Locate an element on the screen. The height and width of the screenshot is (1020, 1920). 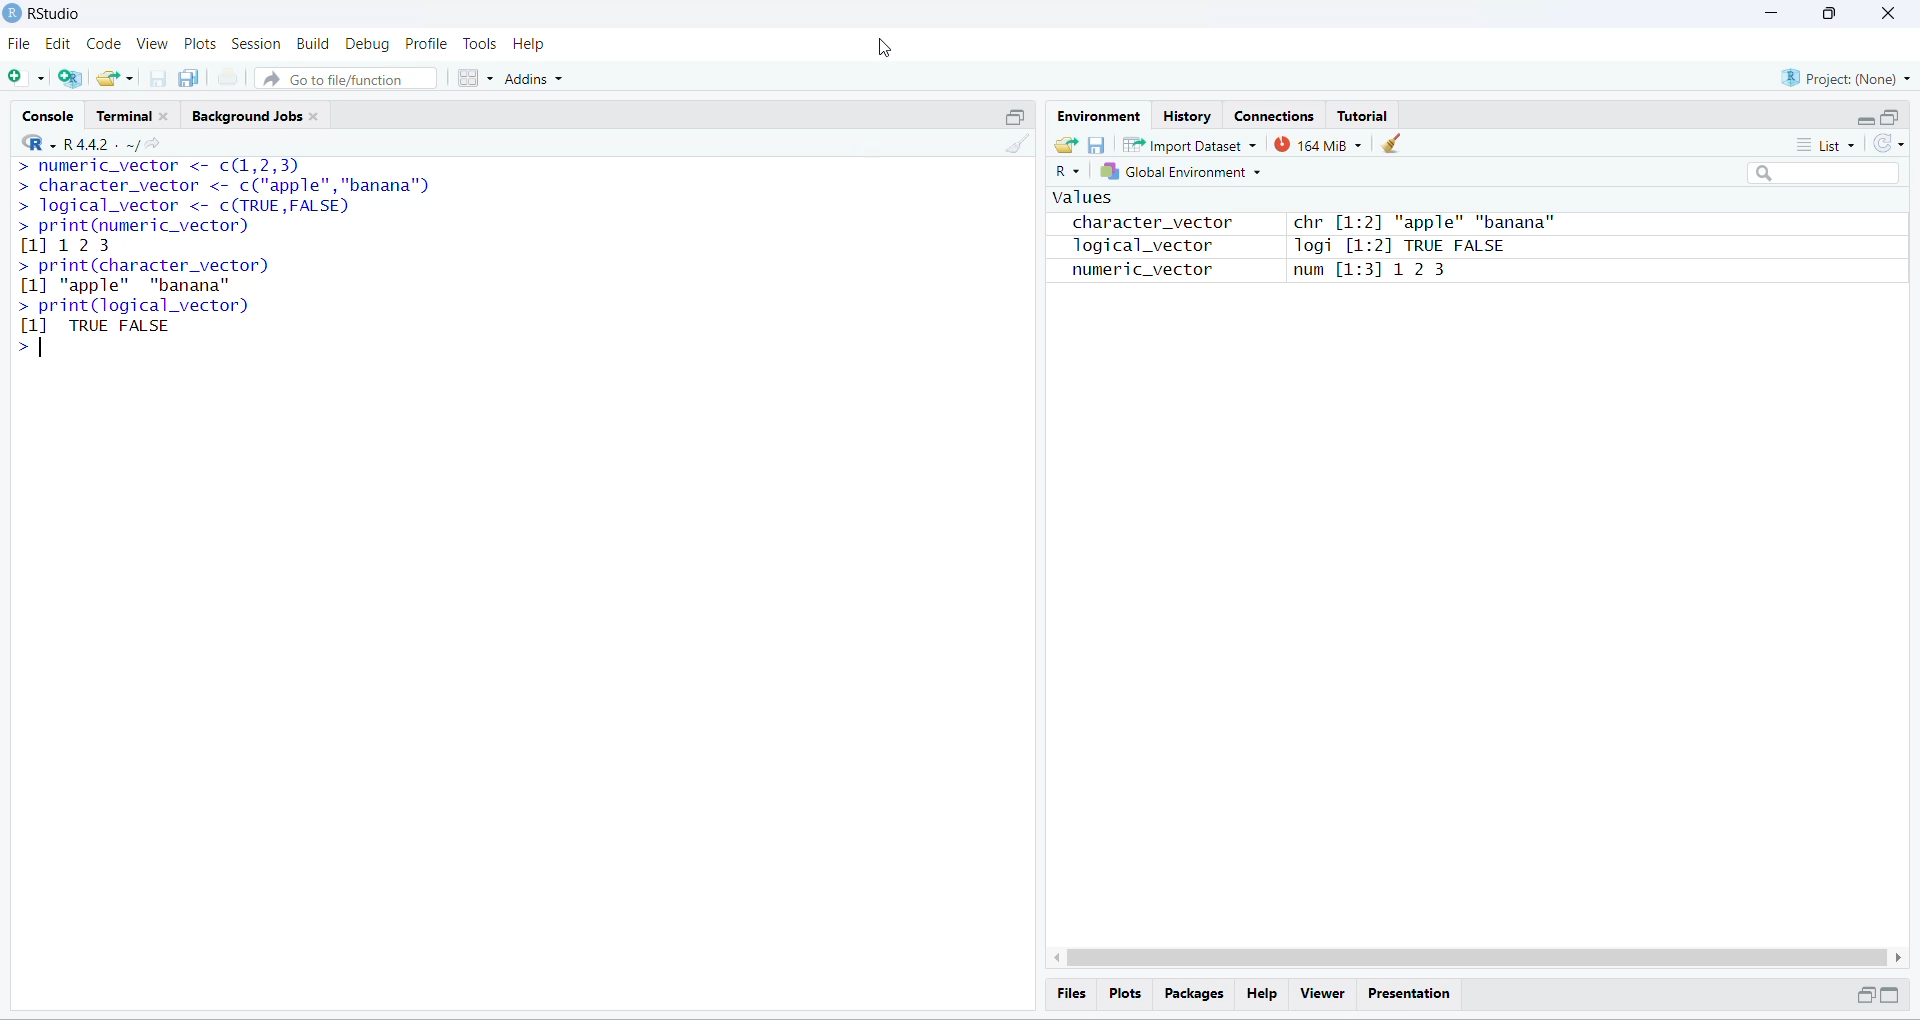
workspace panes is located at coordinates (474, 78).